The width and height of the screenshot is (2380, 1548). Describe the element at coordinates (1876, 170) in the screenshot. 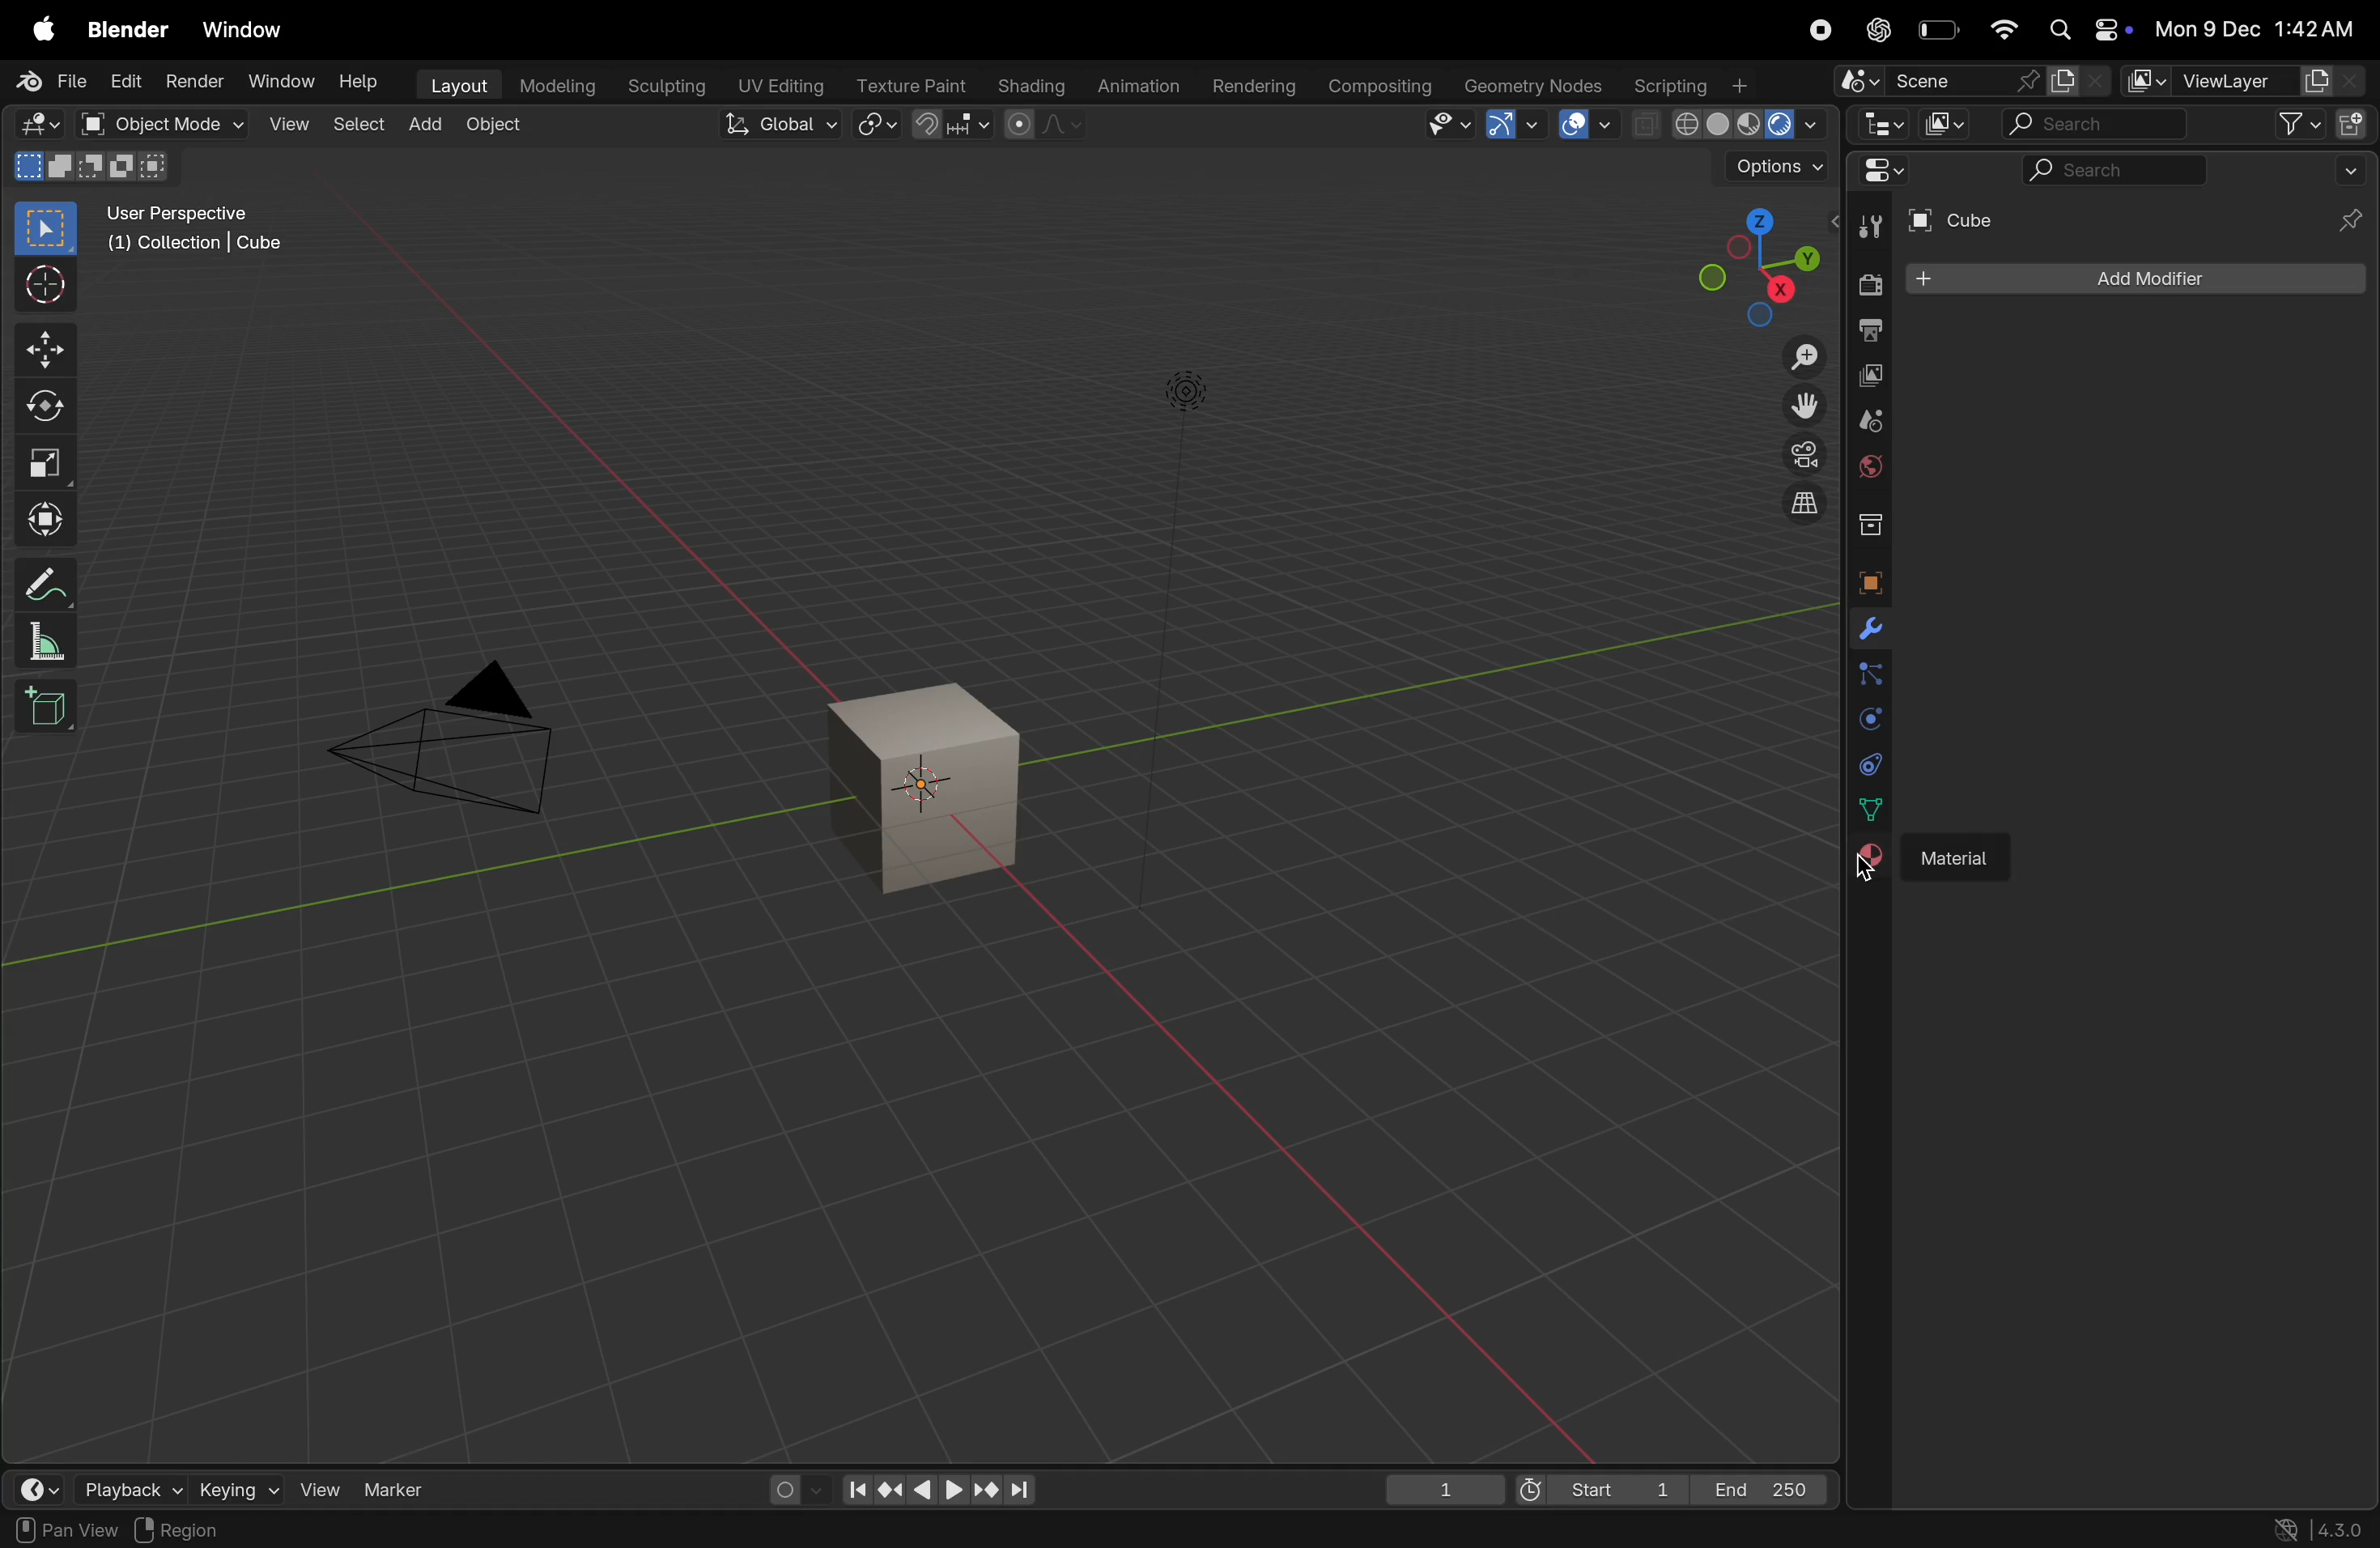

I see `editor type` at that location.